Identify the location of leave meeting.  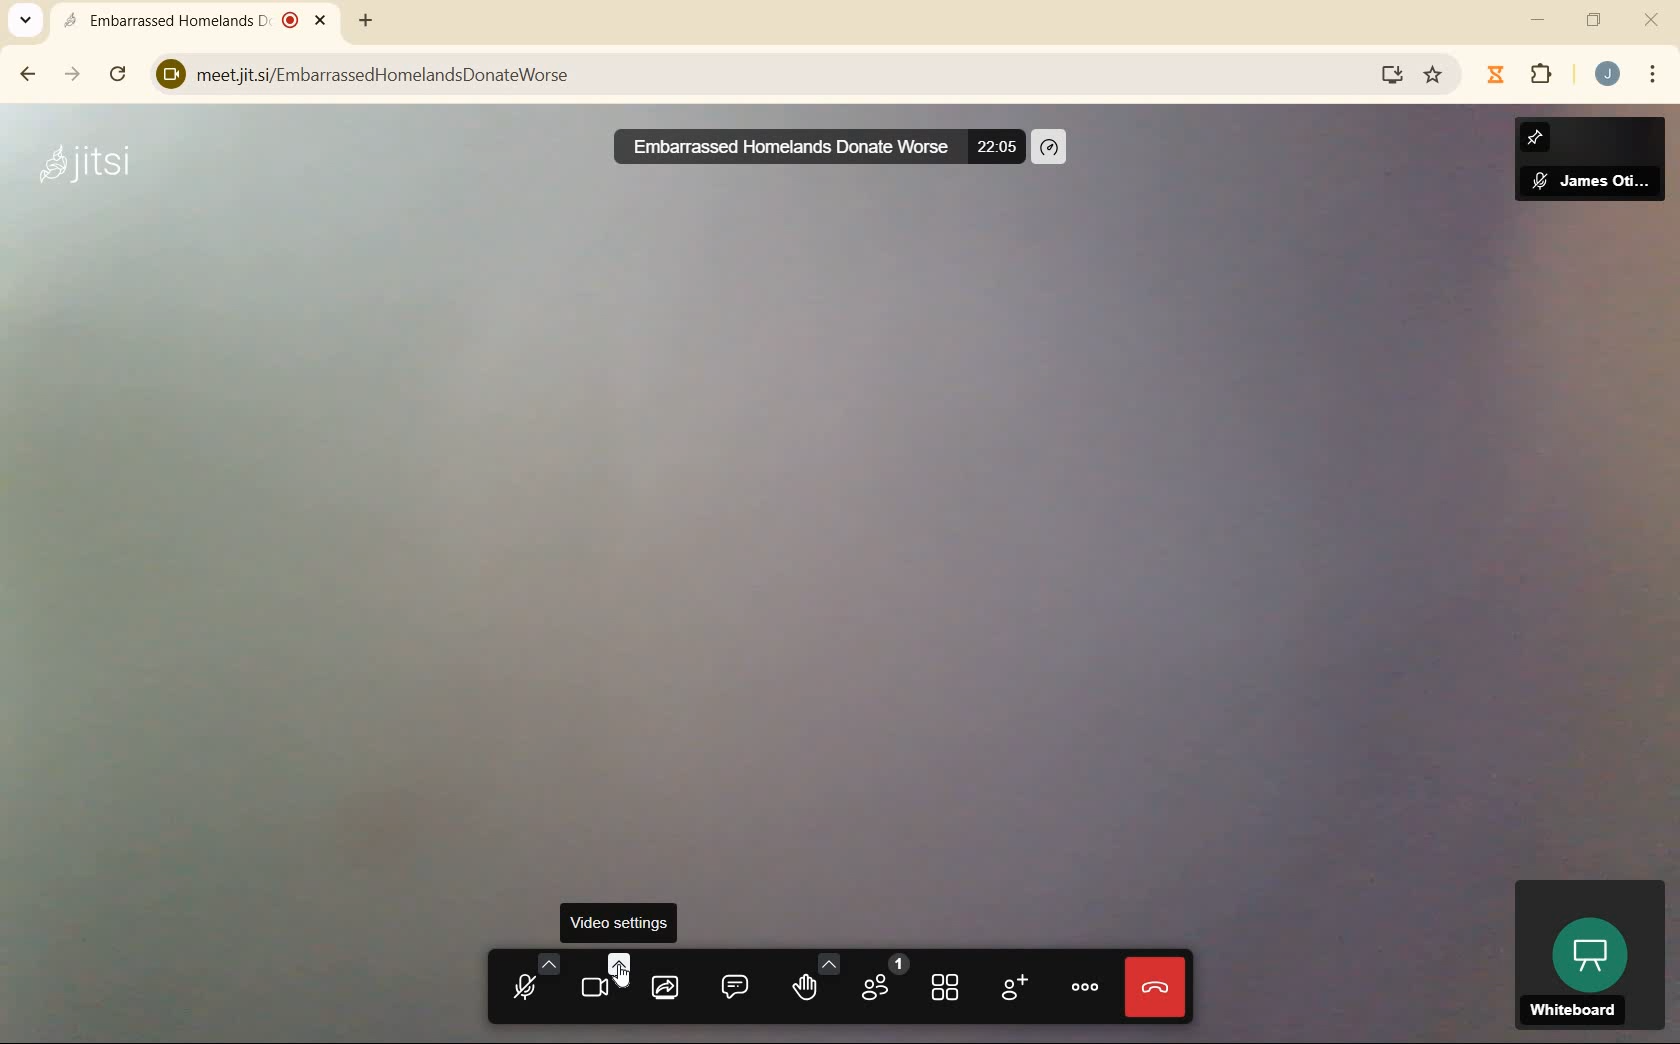
(1156, 990).